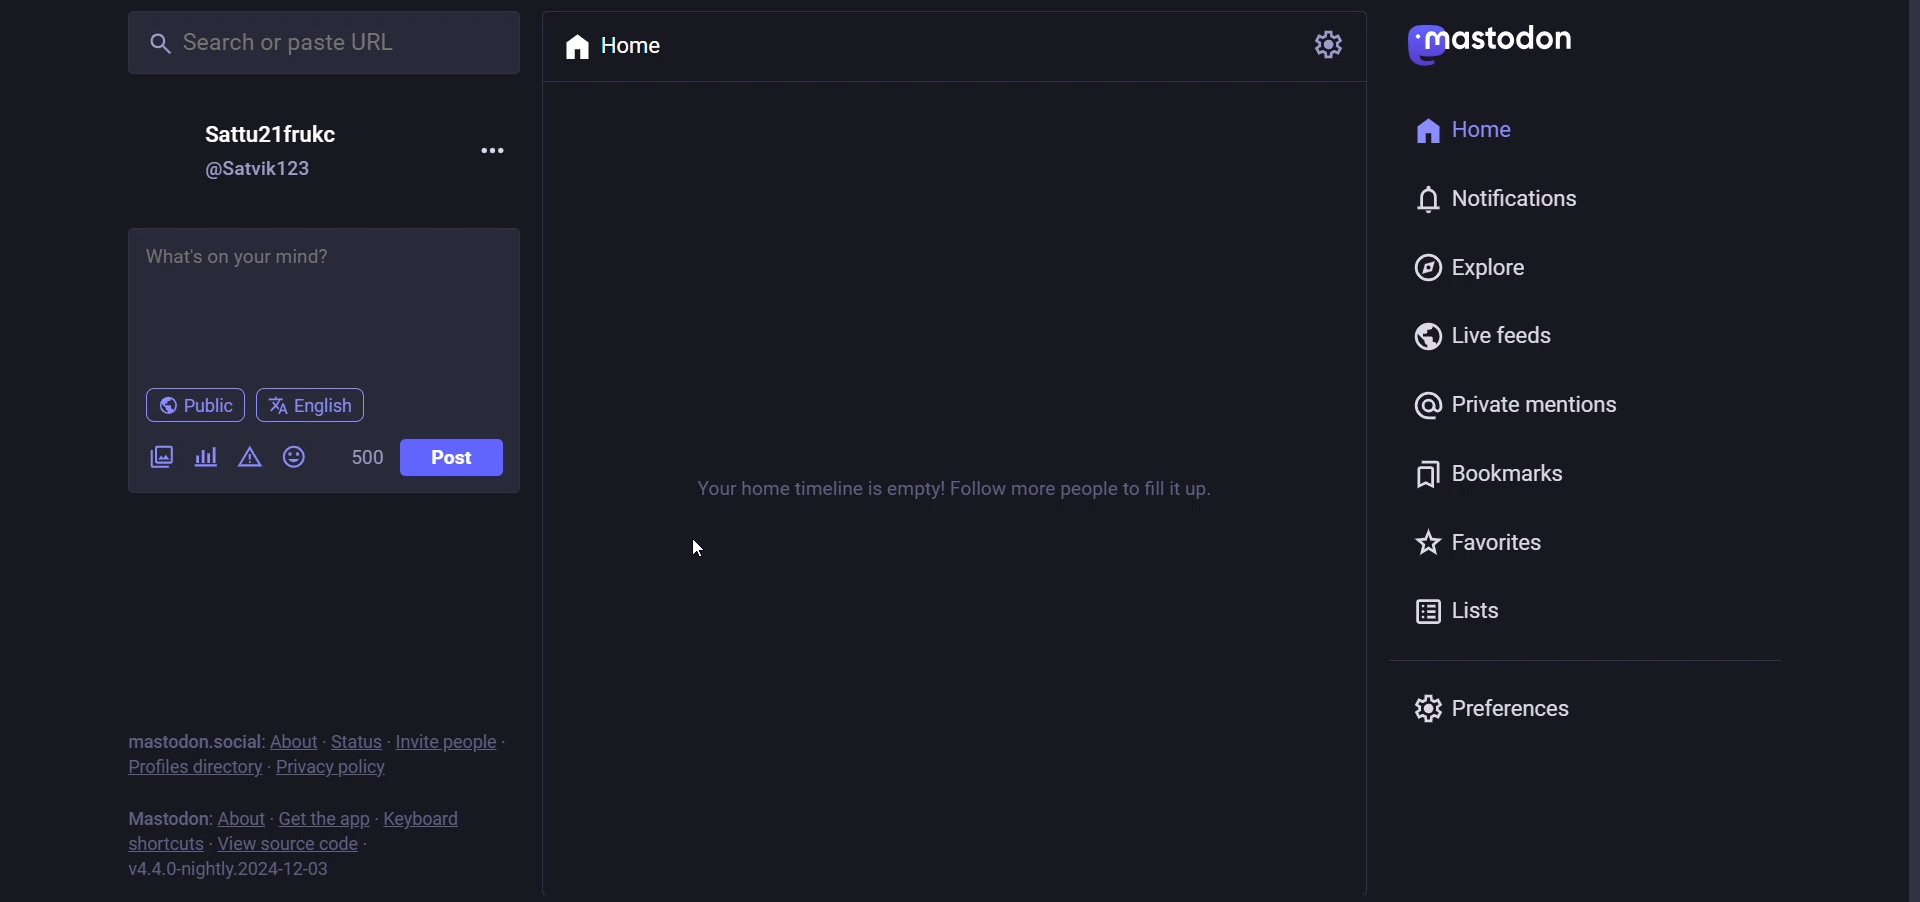  Describe the element at coordinates (205, 458) in the screenshot. I see `poll` at that location.